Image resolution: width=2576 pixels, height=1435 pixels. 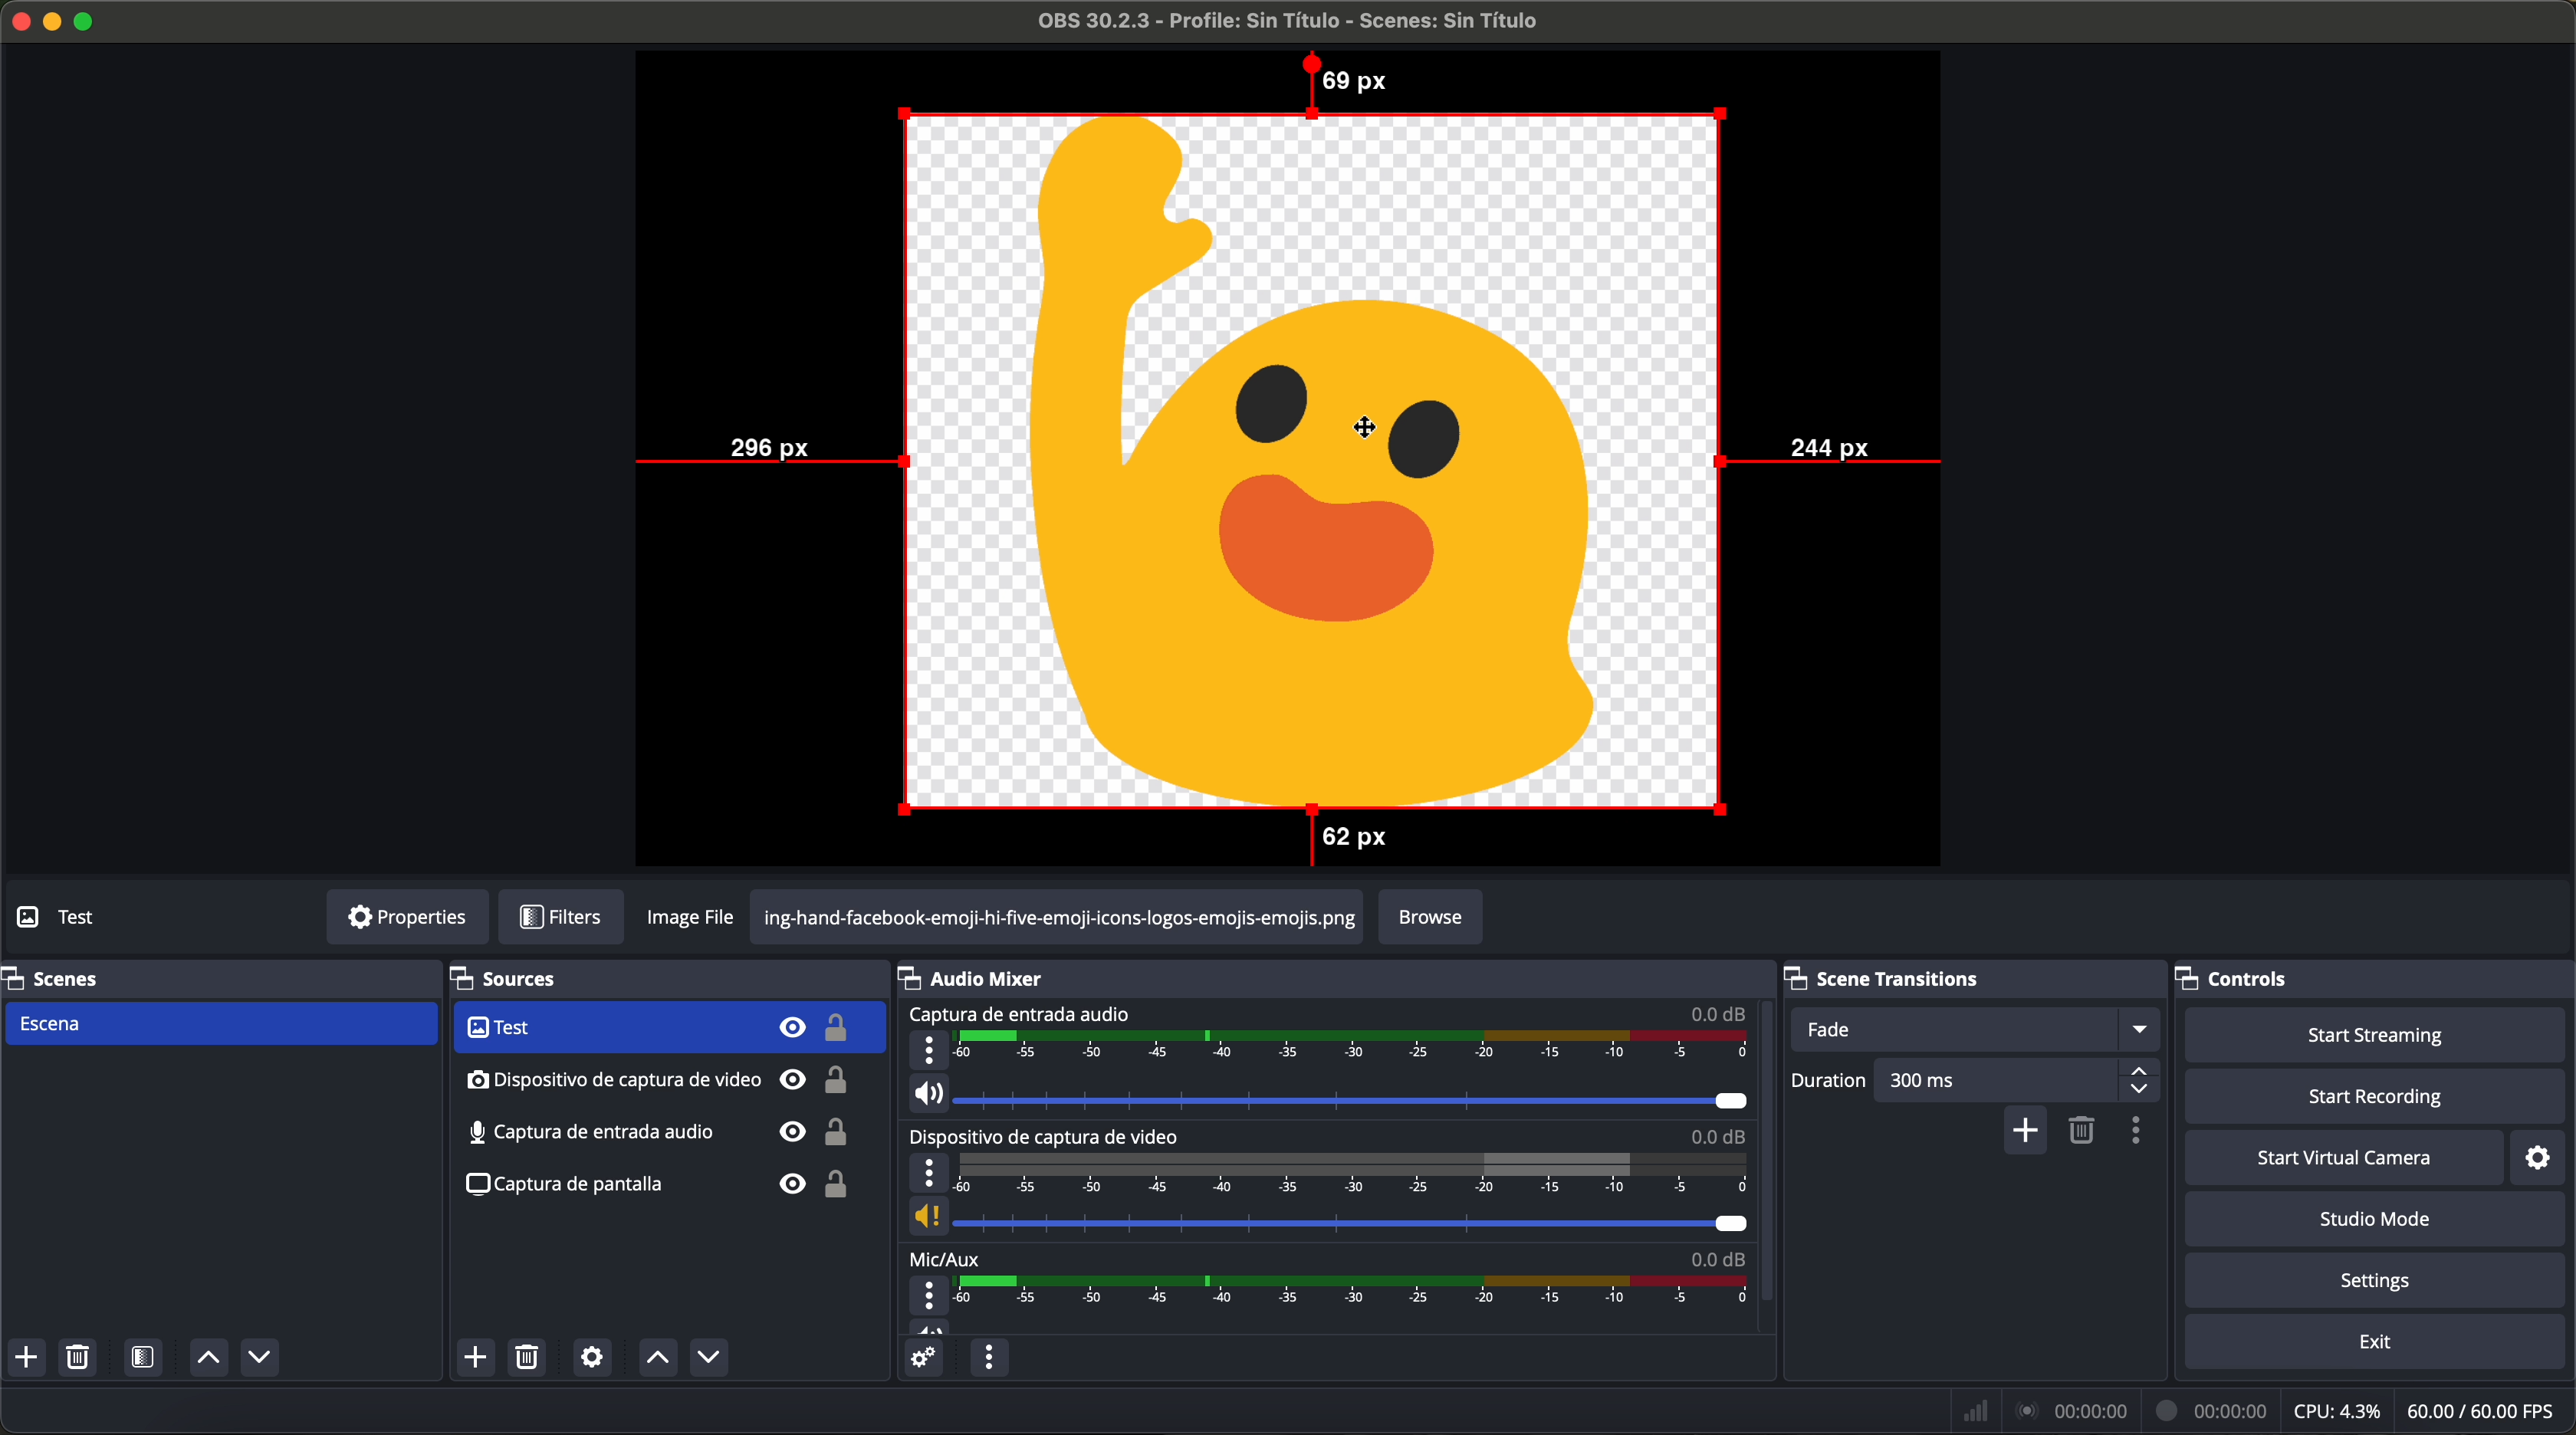 What do you see at coordinates (1719, 1136) in the screenshot?
I see `0.0 dB` at bounding box center [1719, 1136].